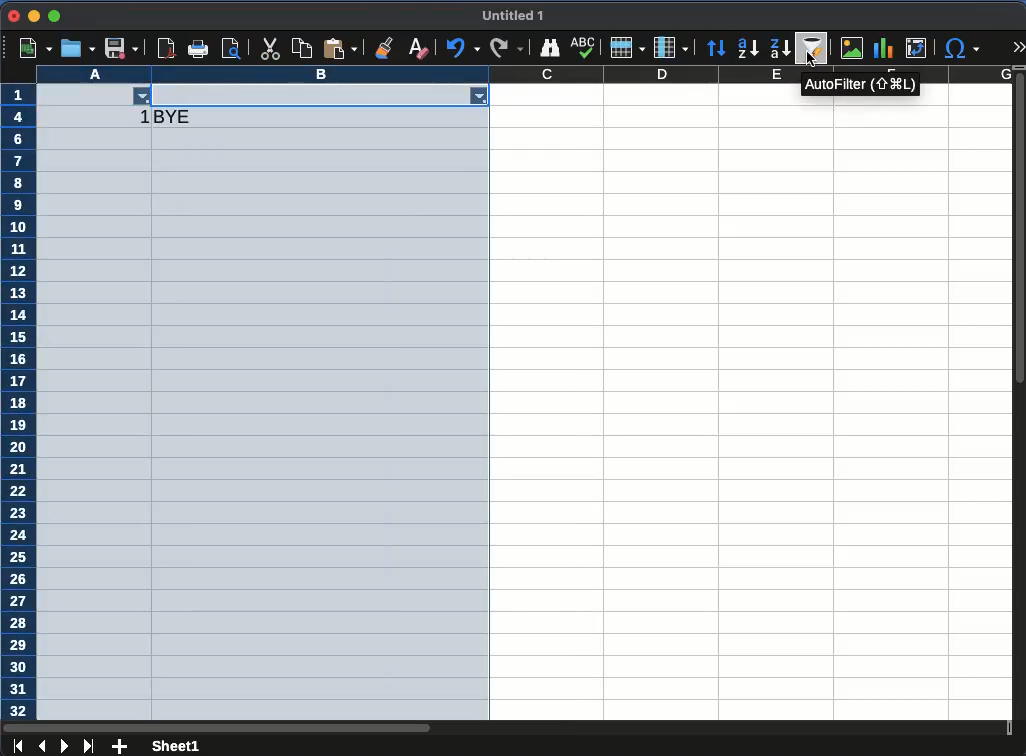 Image resolution: width=1026 pixels, height=756 pixels. What do you see at coordinates (142, 119) in the screenshot?
I see `1` at bounding box center [142, 119].